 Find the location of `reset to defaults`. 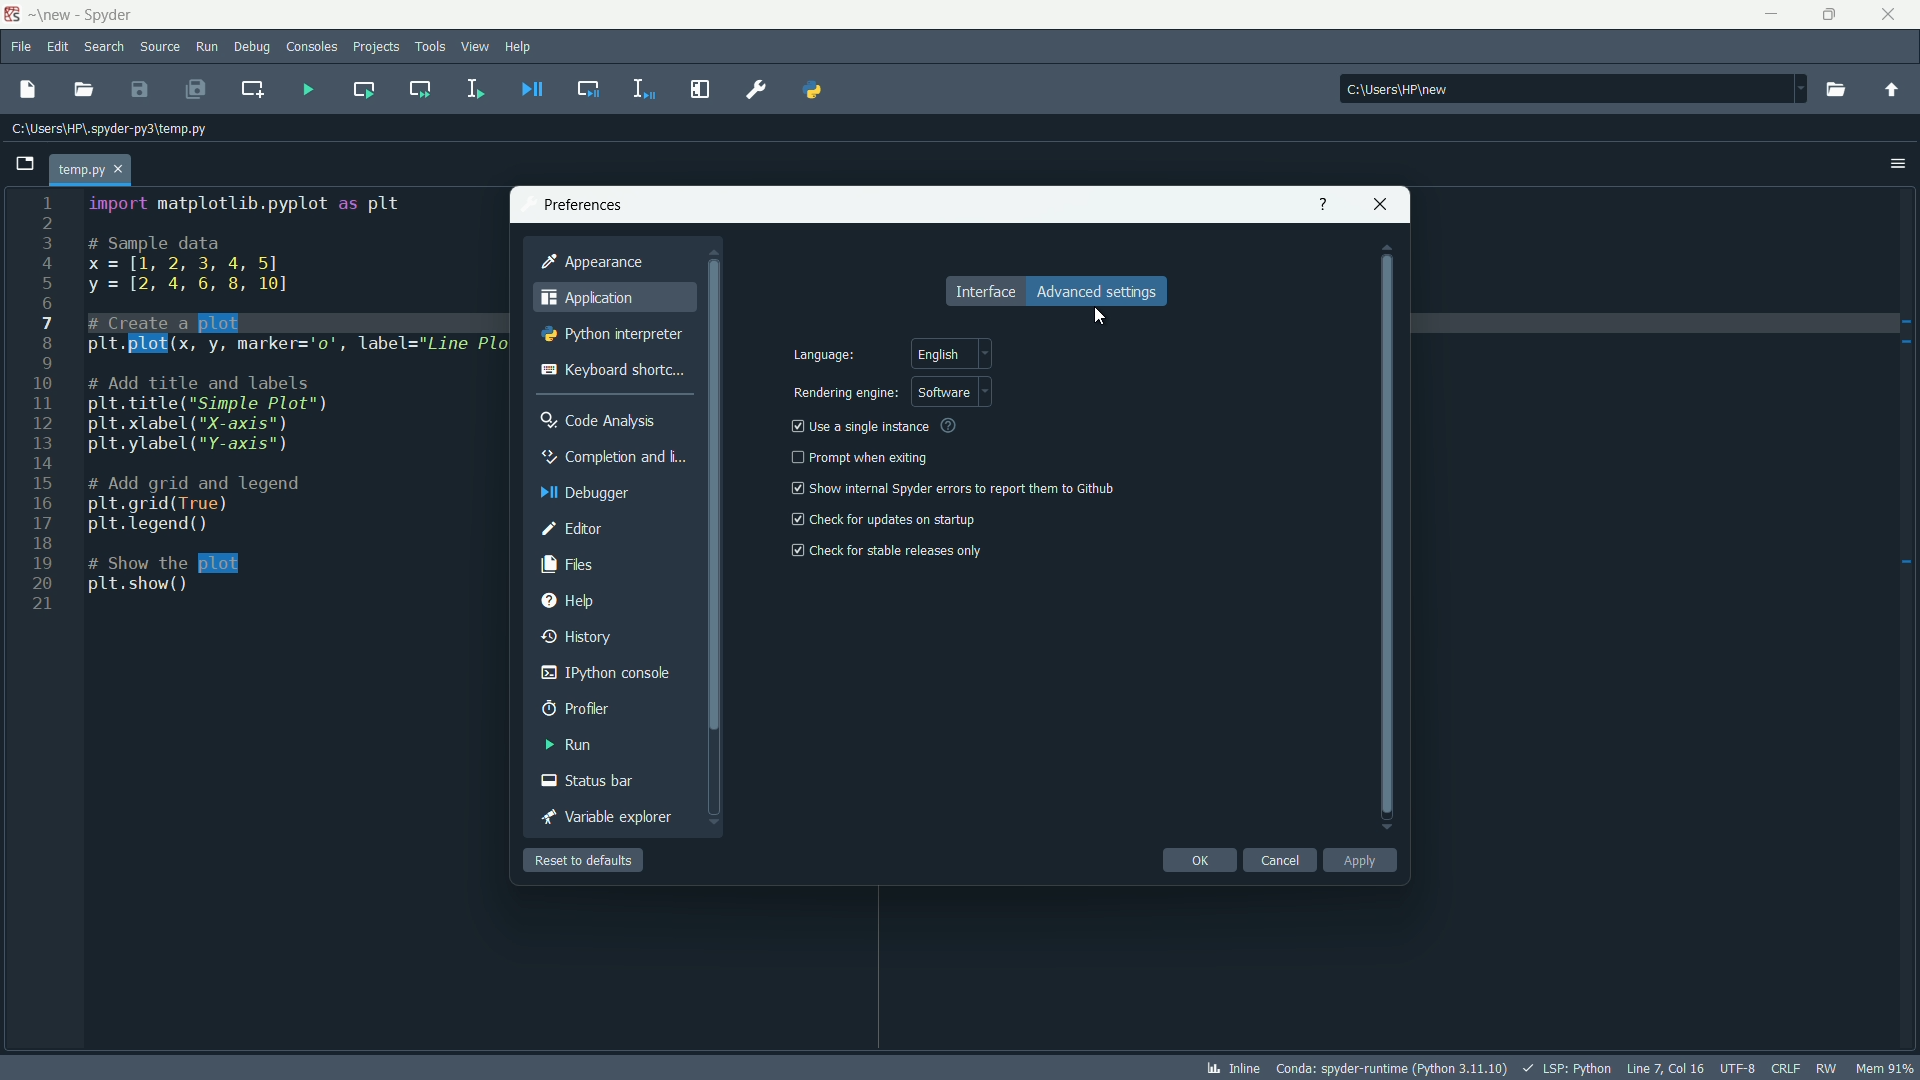

reset to defaults is located at coordinates (585, 859).